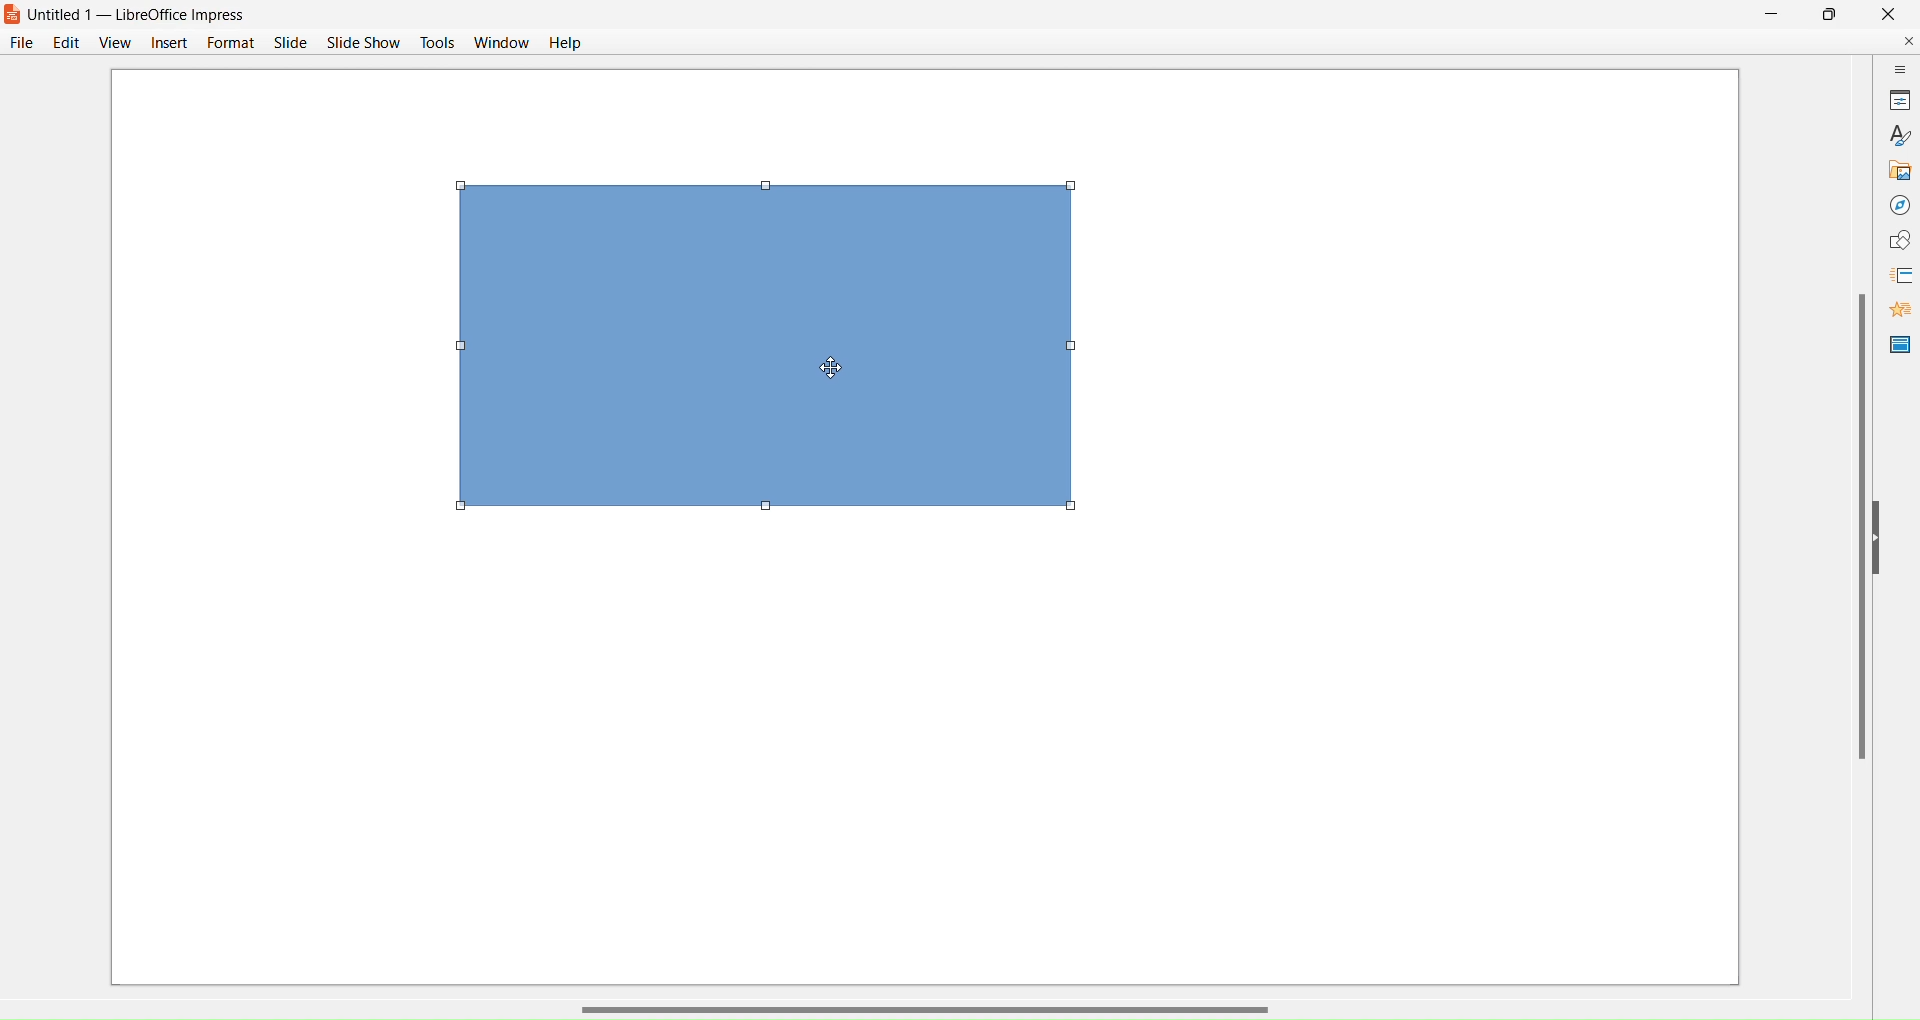  What do you see at coordinates (564, 44) in the screenshot?
I see `Help` at bounding box center [564, 44].